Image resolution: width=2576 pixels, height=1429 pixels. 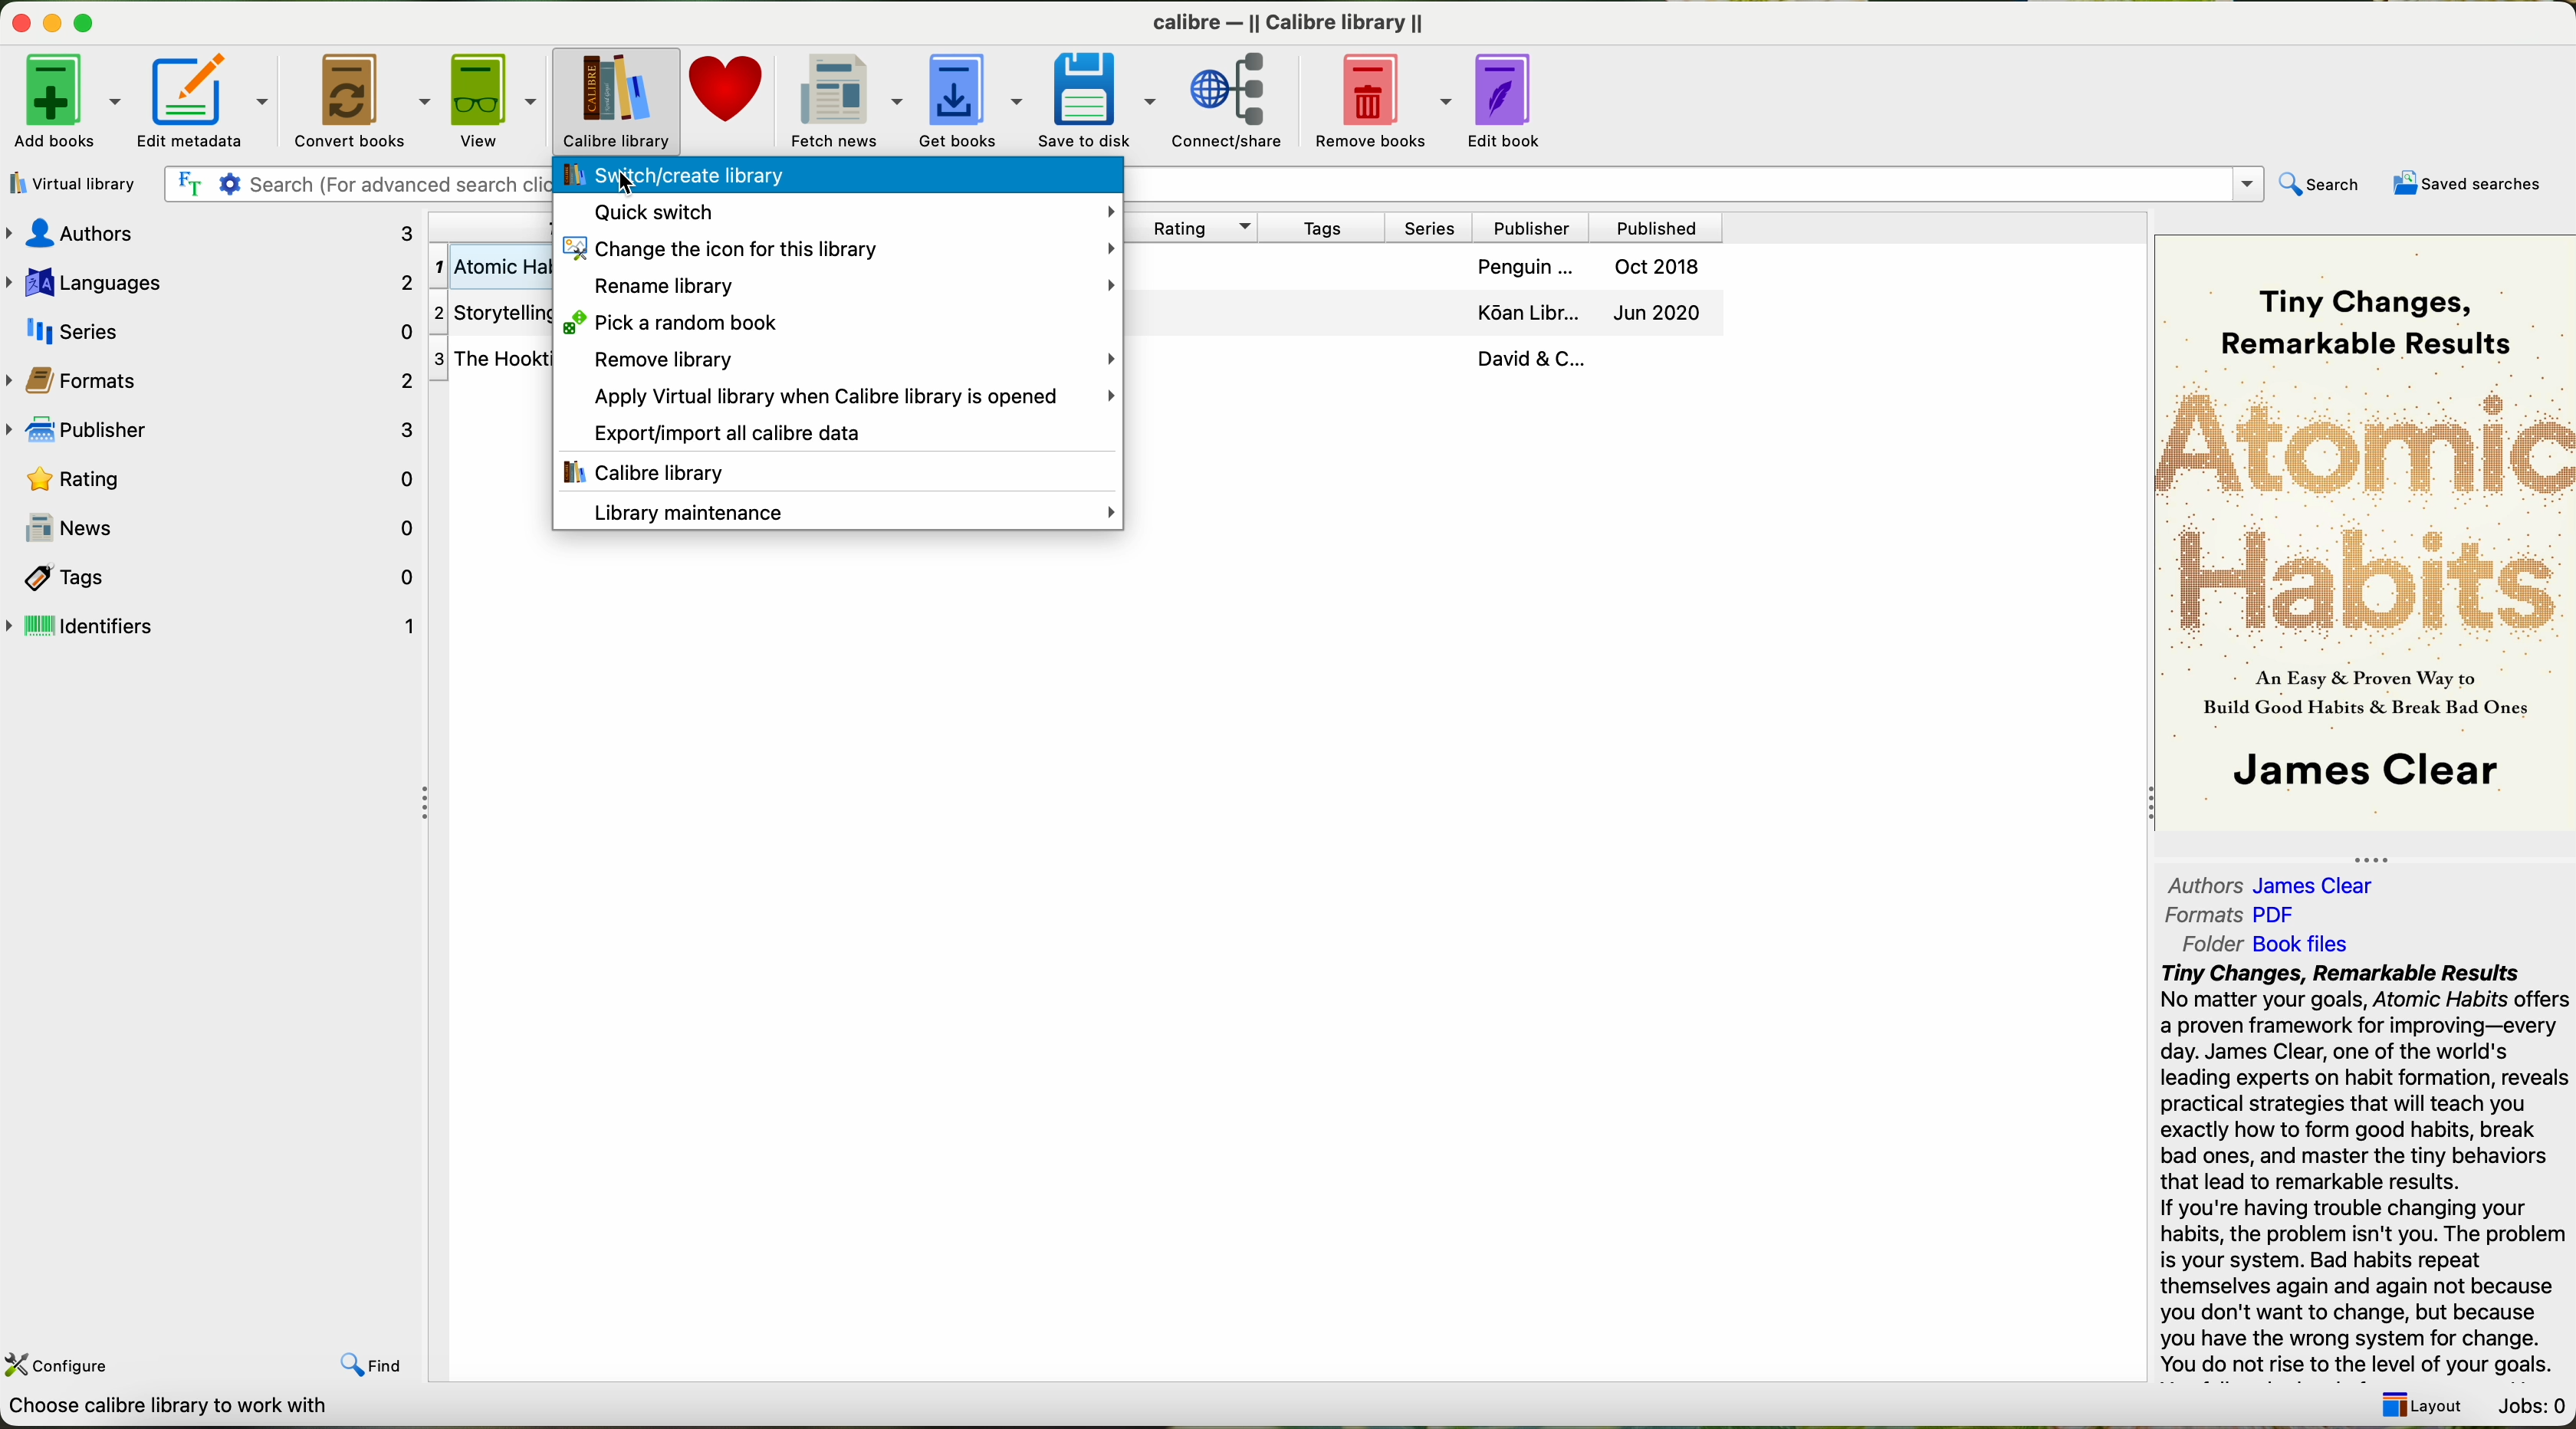 I want to click on add books, so click(x=64, y=106).